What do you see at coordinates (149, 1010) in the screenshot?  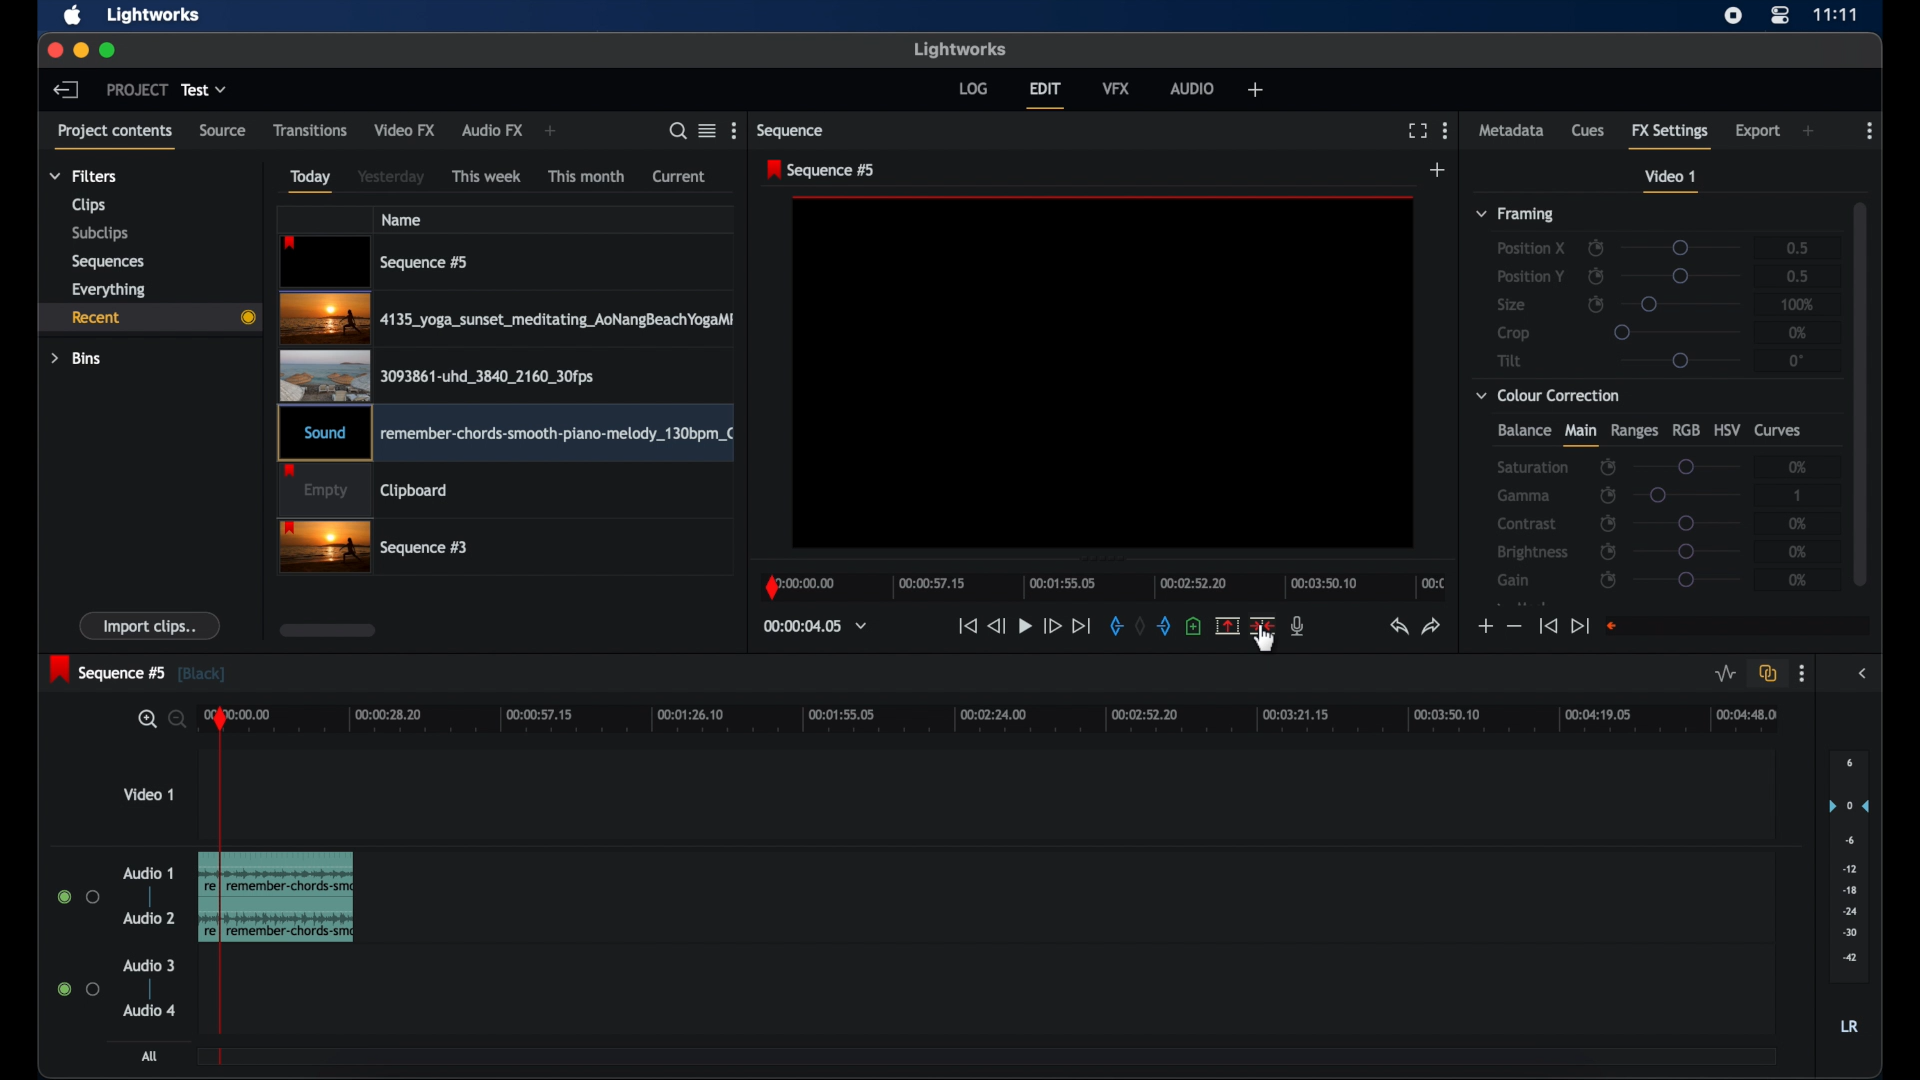 I see `audio` at bounding box center [149, 1010].